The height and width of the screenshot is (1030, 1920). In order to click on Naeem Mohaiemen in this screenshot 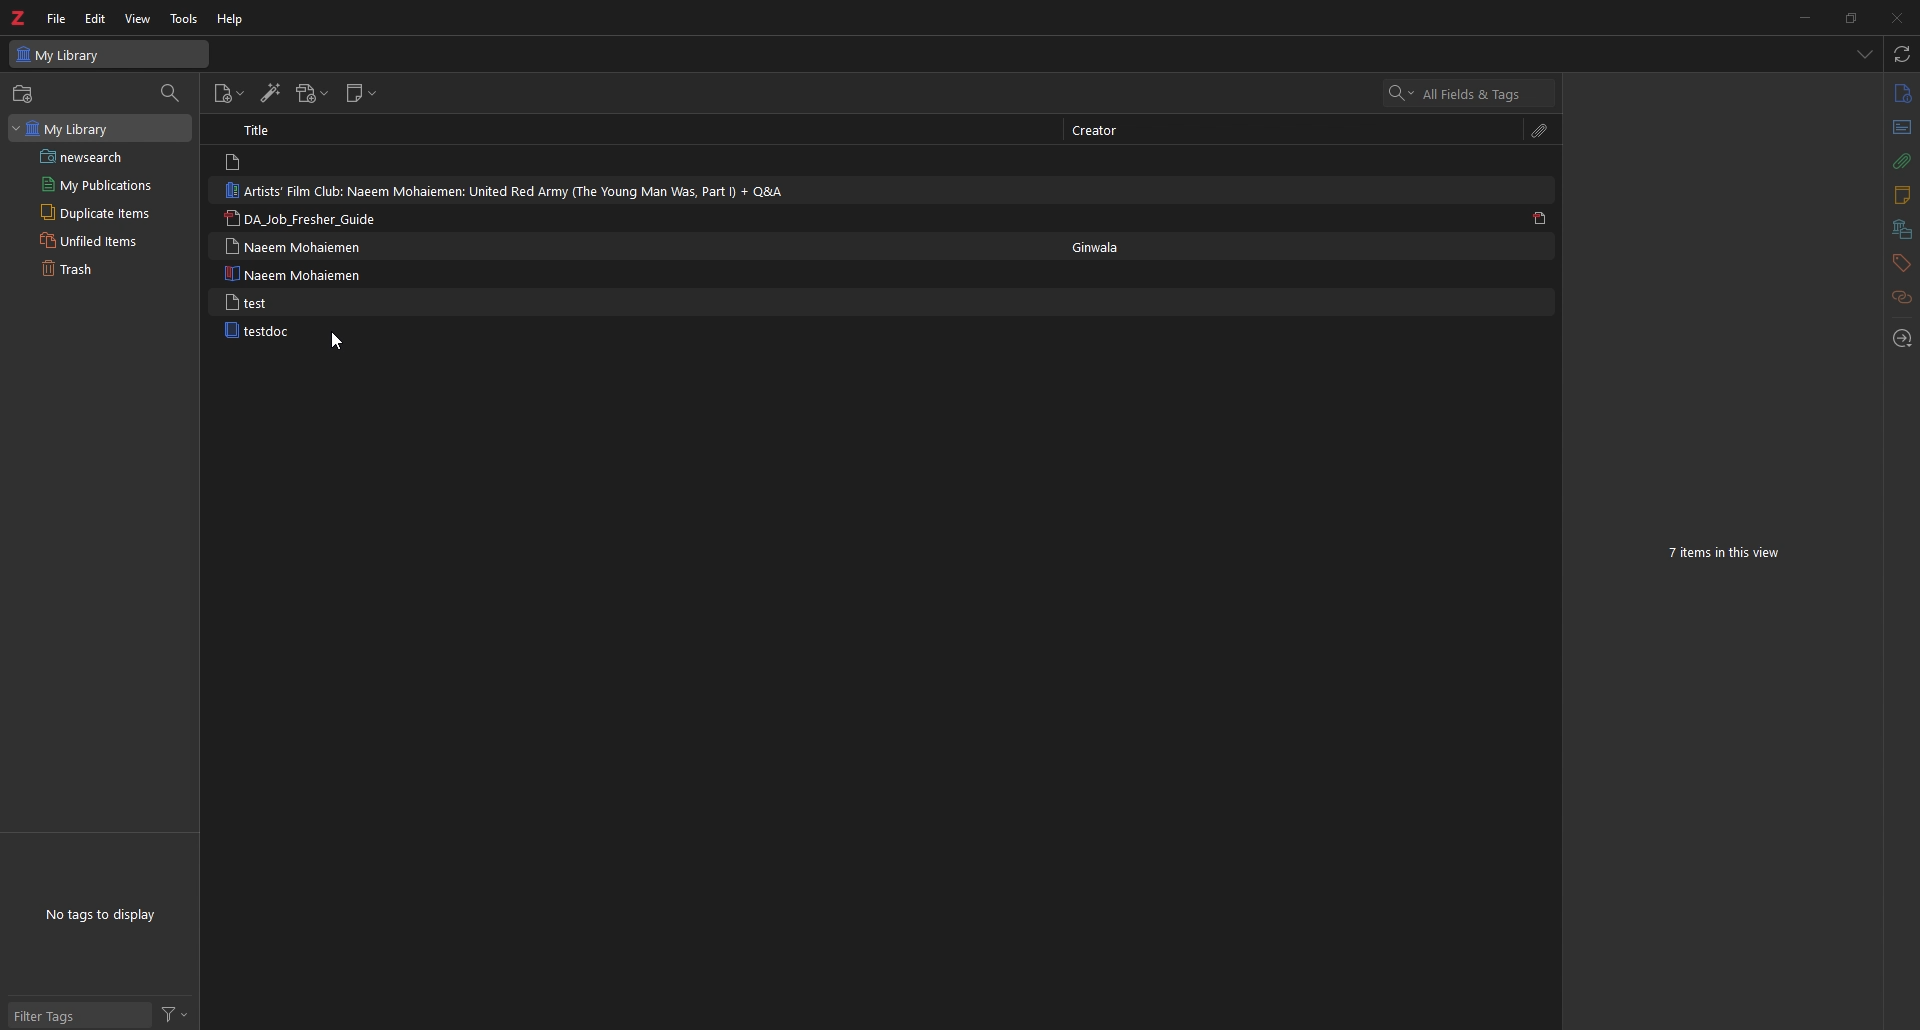, I will do `click(292, 274)`.